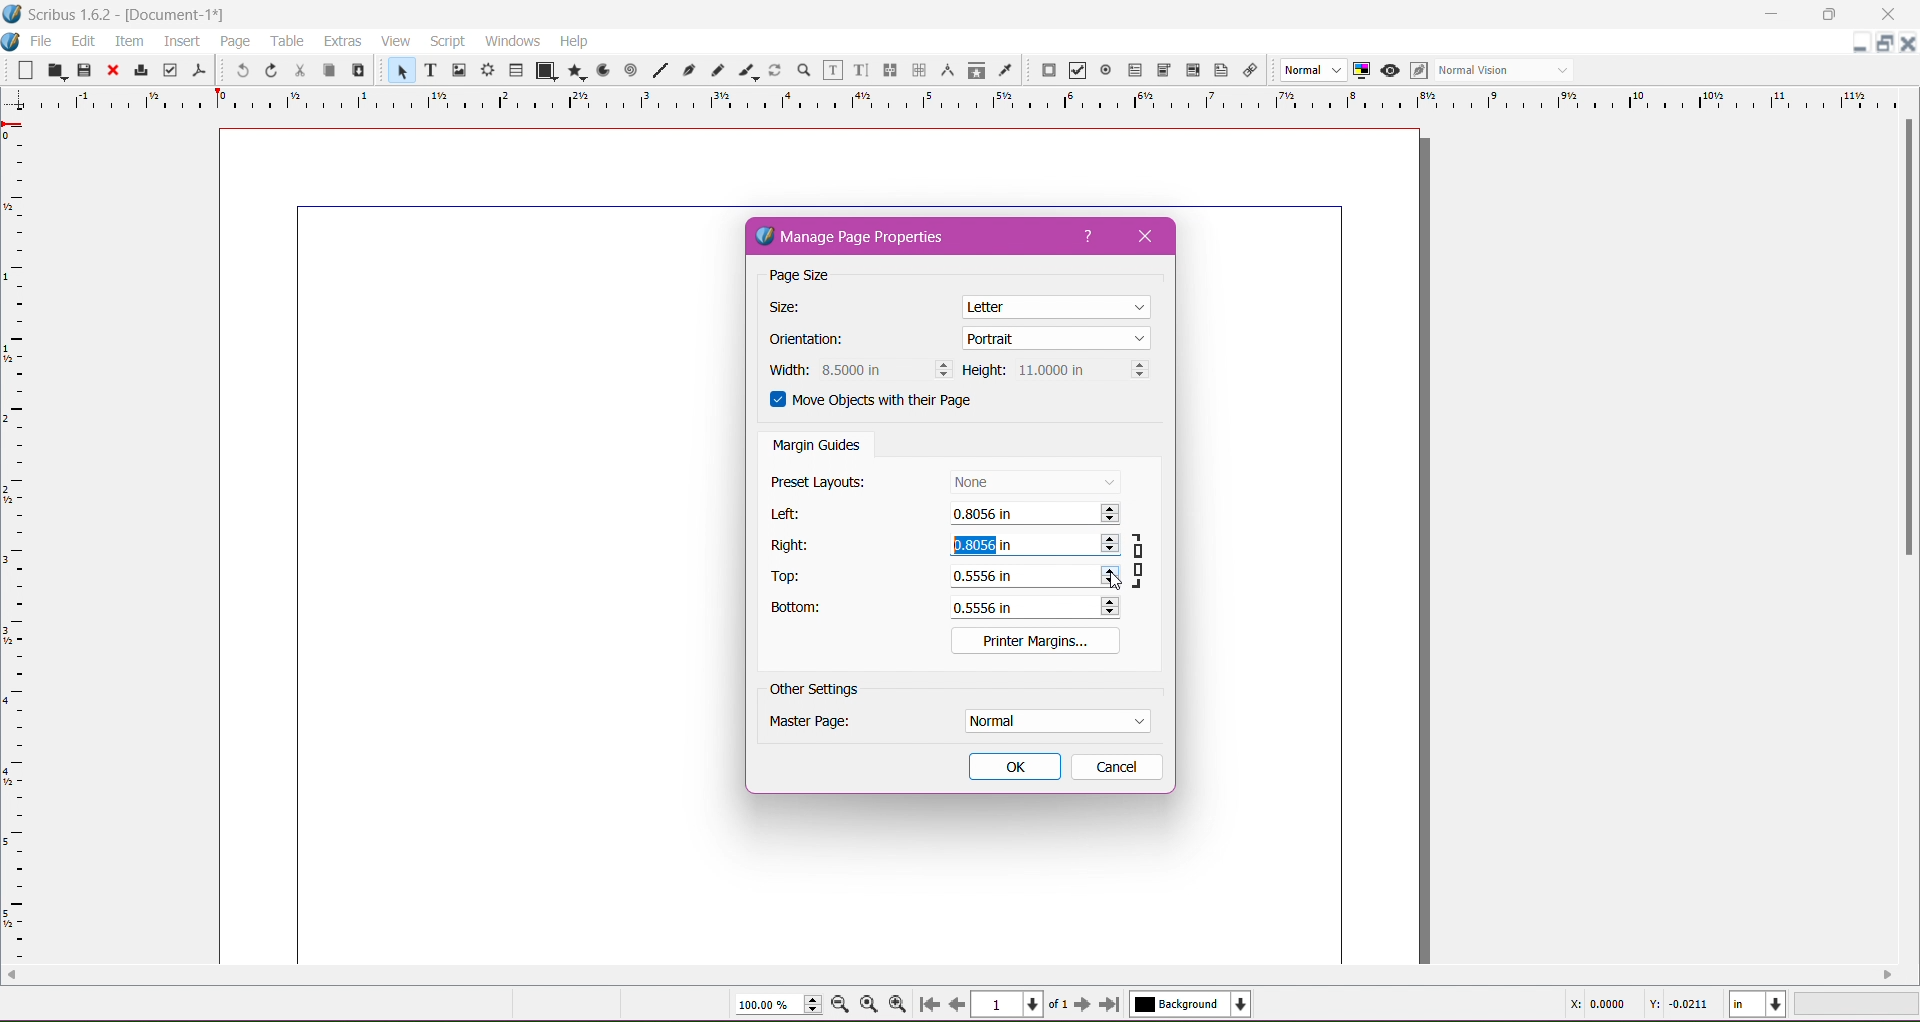 The height and width of the screenshot is (1022, 1920). What do you see at coordinates (1055, 721) in the screenshot?
I see `Set Master Page Settings` at bounding box center [1055, 721].